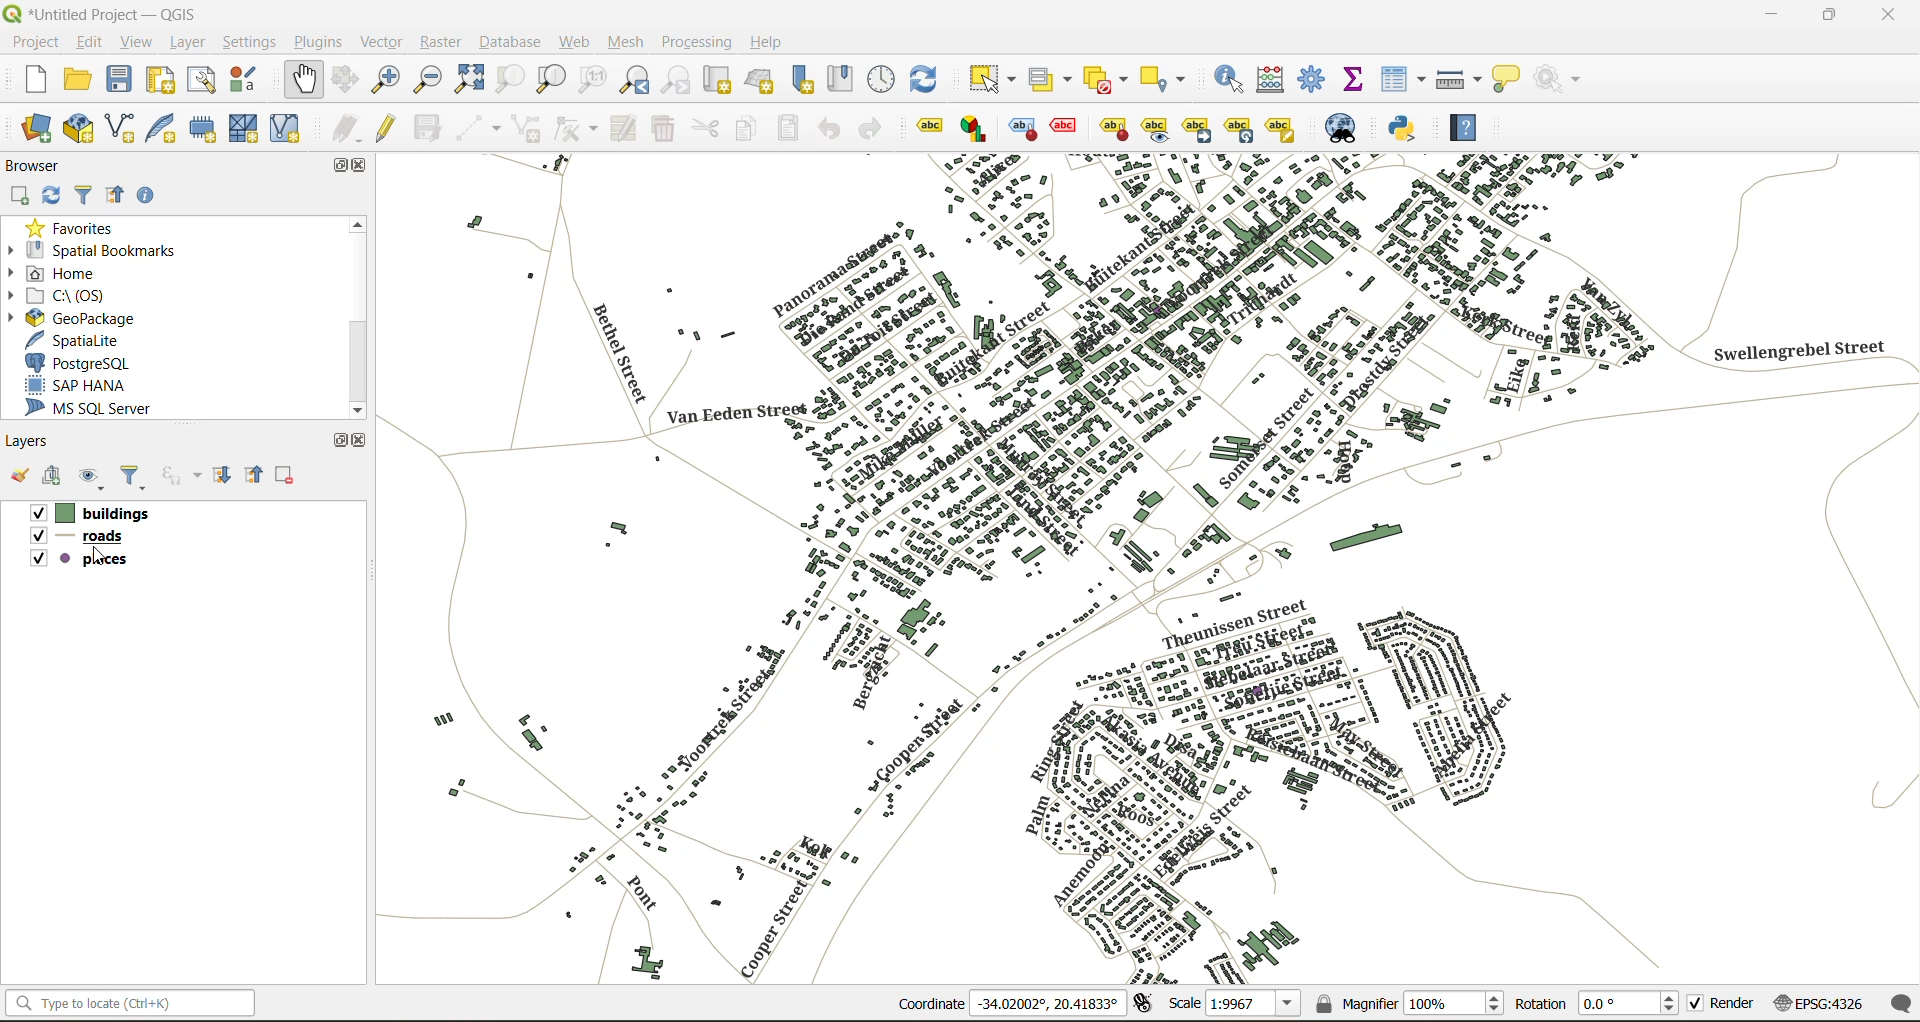 This screenshot has height=1022, width=1920. Describe the element at coordinates (773, 43) in the screenshot. I see `help` at that location.